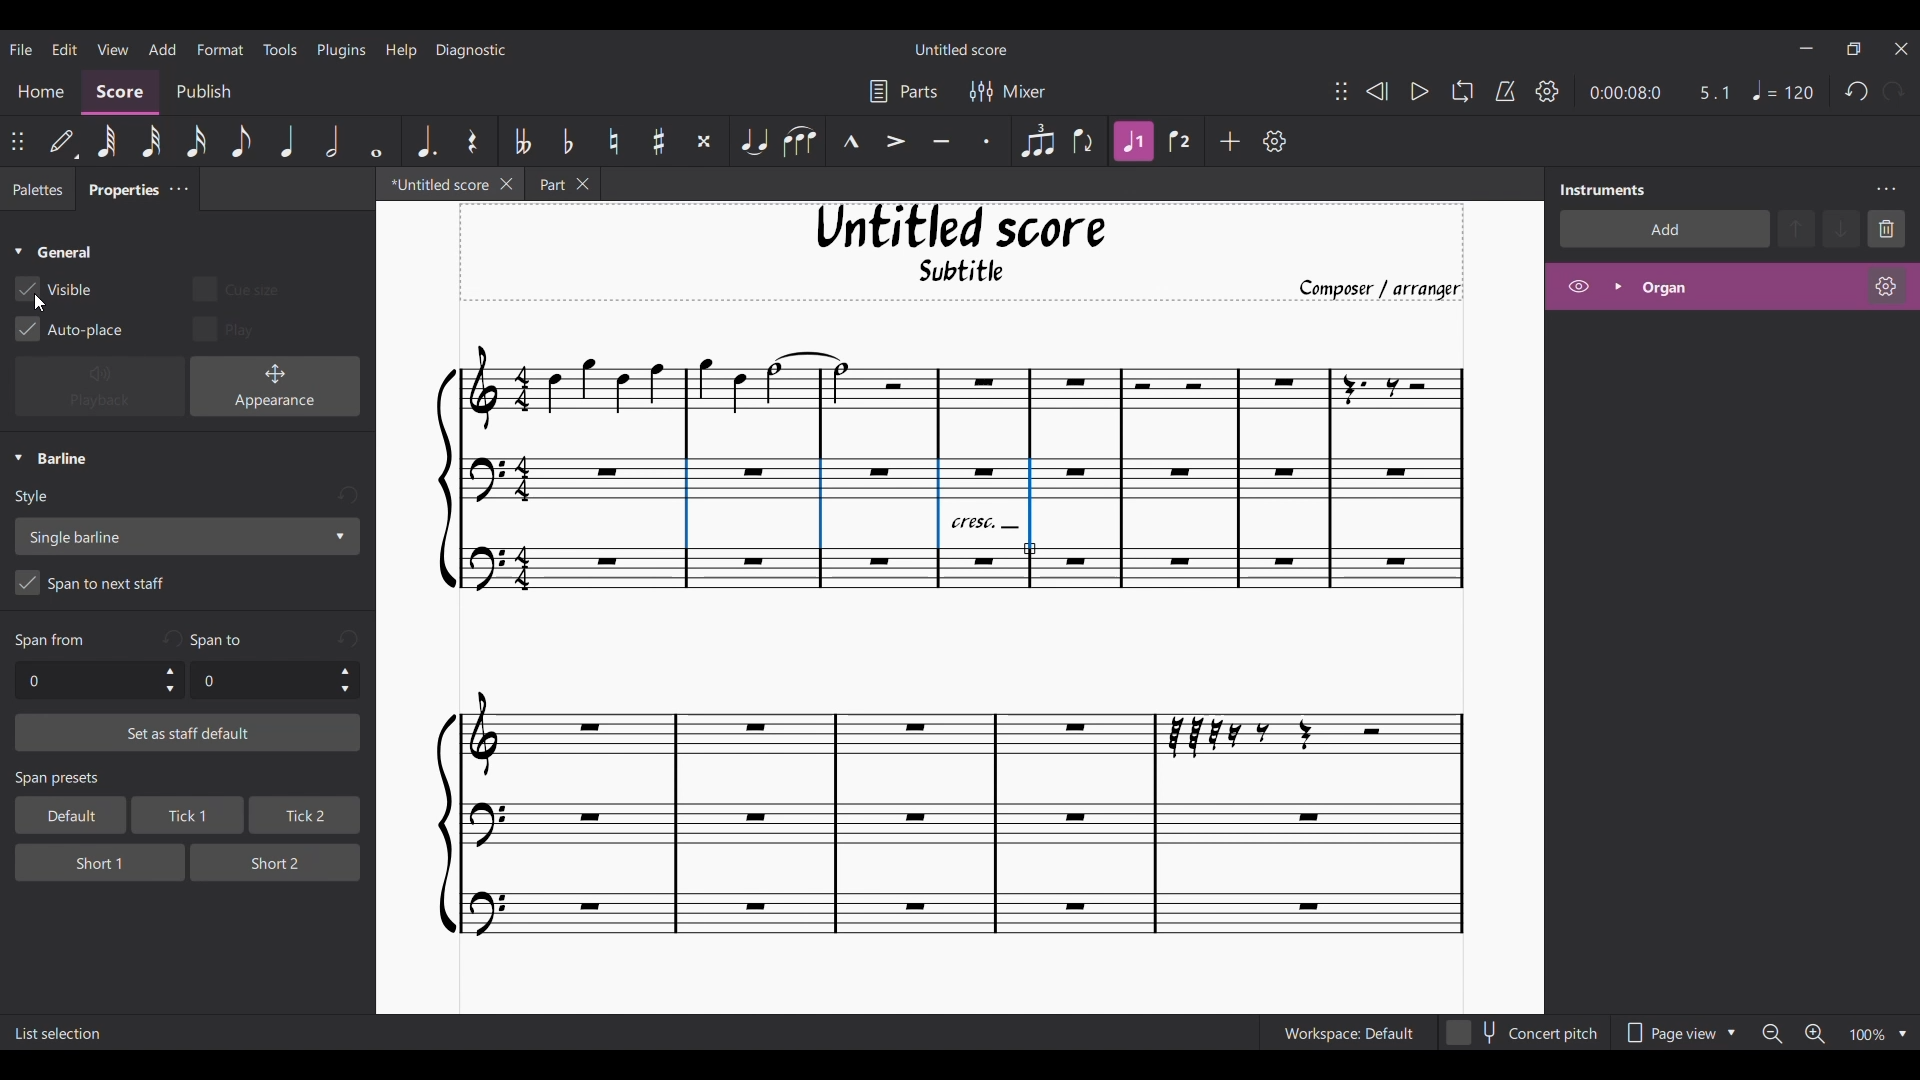 The width and height of the screenshot is (1920, 1080). Describe the element at coordinates (472, 49) in the screenshot. I see `Diagnostic menu` at that location.